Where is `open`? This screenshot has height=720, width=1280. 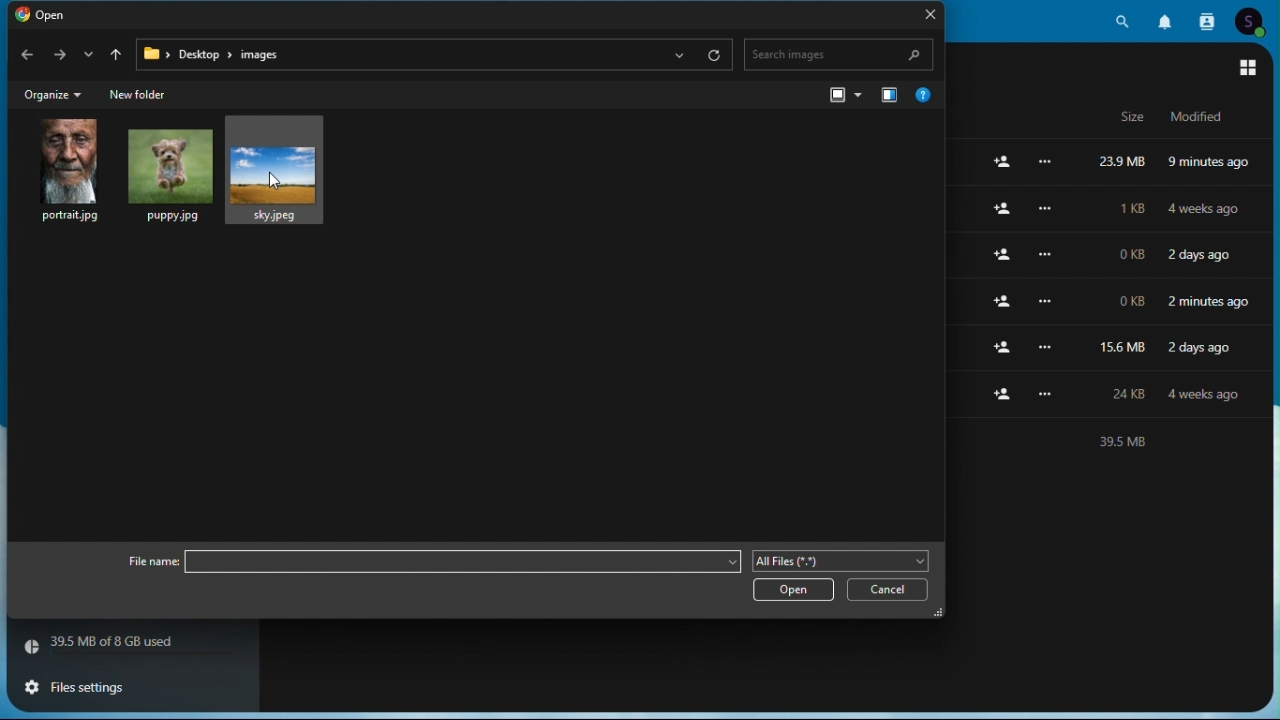 open is located at coordinates (793, 591).